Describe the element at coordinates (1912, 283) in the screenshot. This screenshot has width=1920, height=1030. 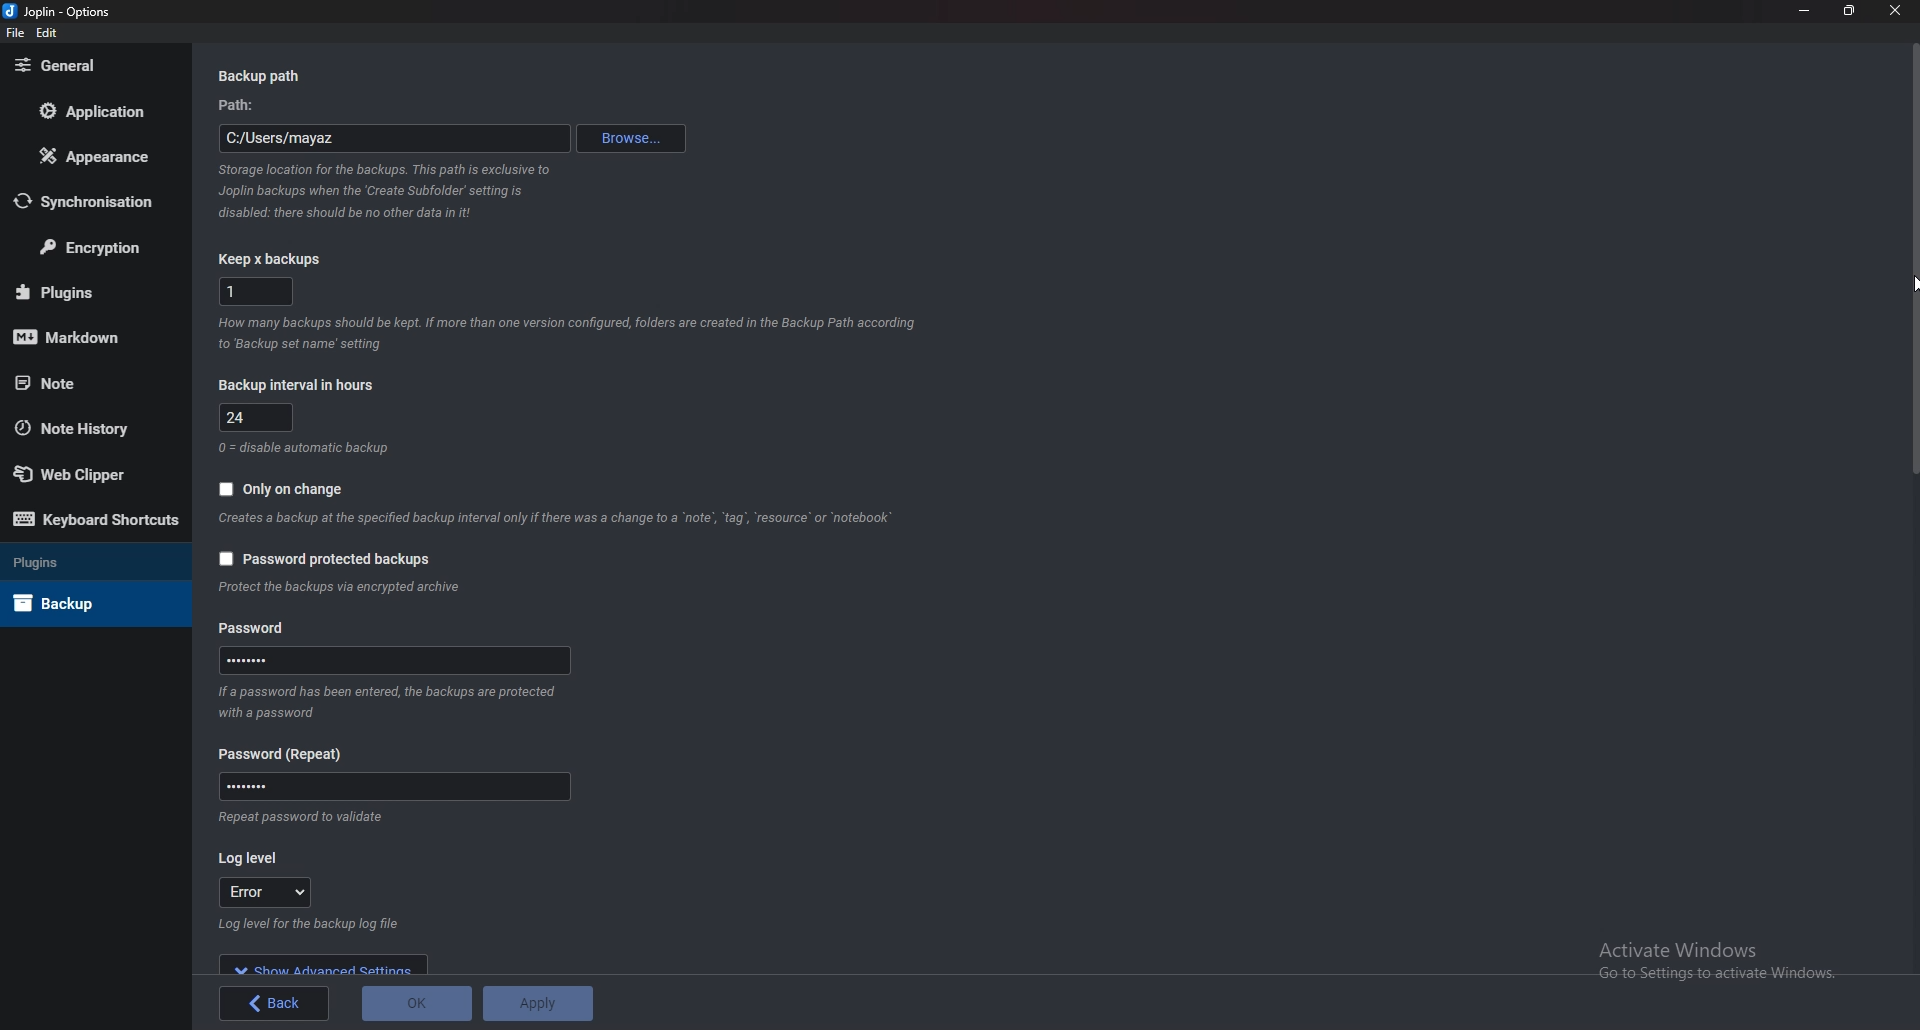
I see `Cursor` at that location.